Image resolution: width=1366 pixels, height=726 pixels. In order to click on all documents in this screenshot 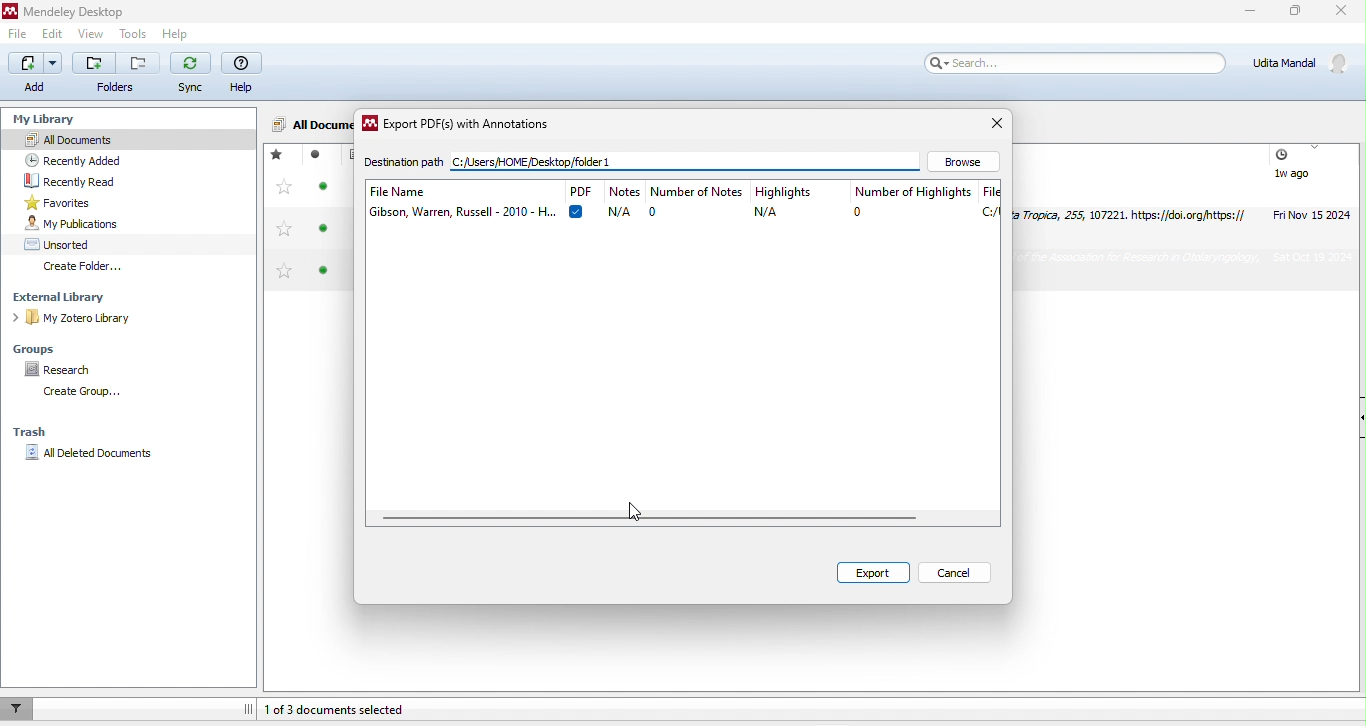, I will do `click(309, 123)`.